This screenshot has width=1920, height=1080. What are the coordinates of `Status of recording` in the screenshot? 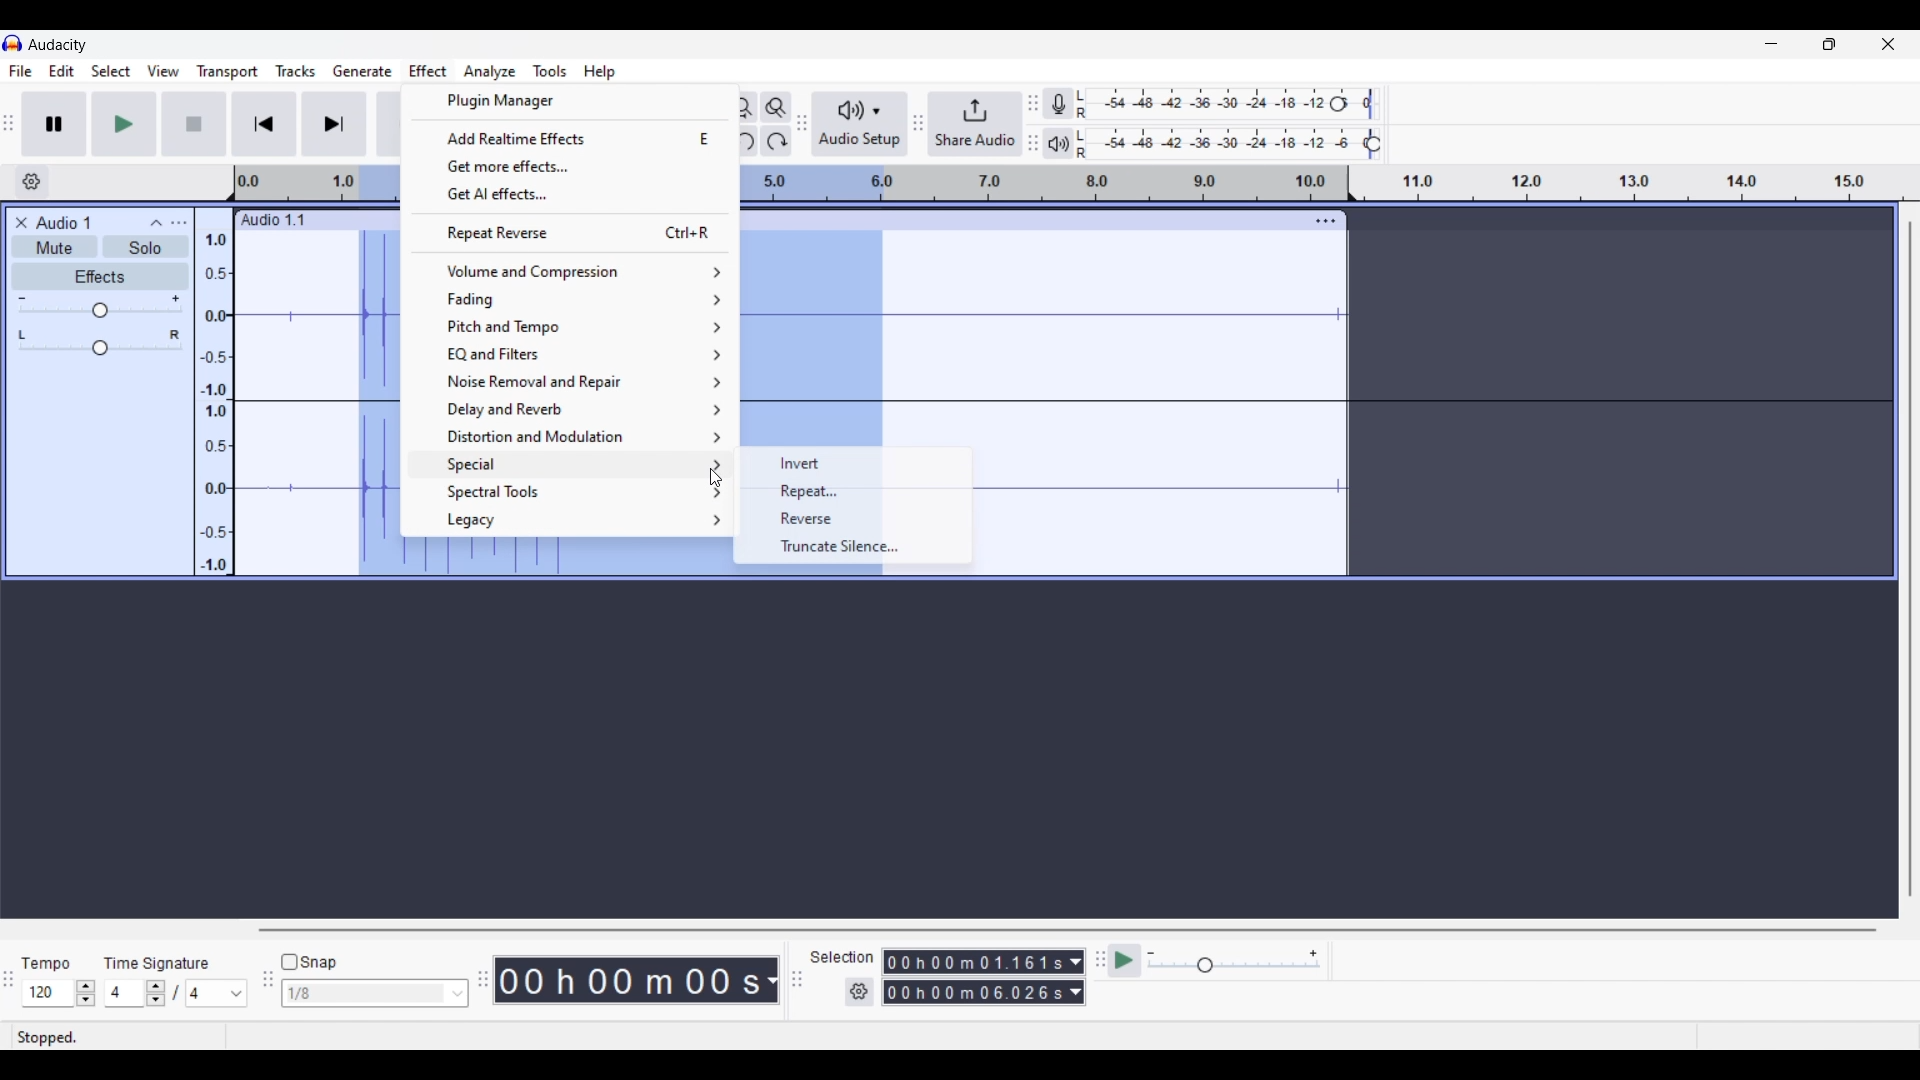 It's located at (117, 1037).